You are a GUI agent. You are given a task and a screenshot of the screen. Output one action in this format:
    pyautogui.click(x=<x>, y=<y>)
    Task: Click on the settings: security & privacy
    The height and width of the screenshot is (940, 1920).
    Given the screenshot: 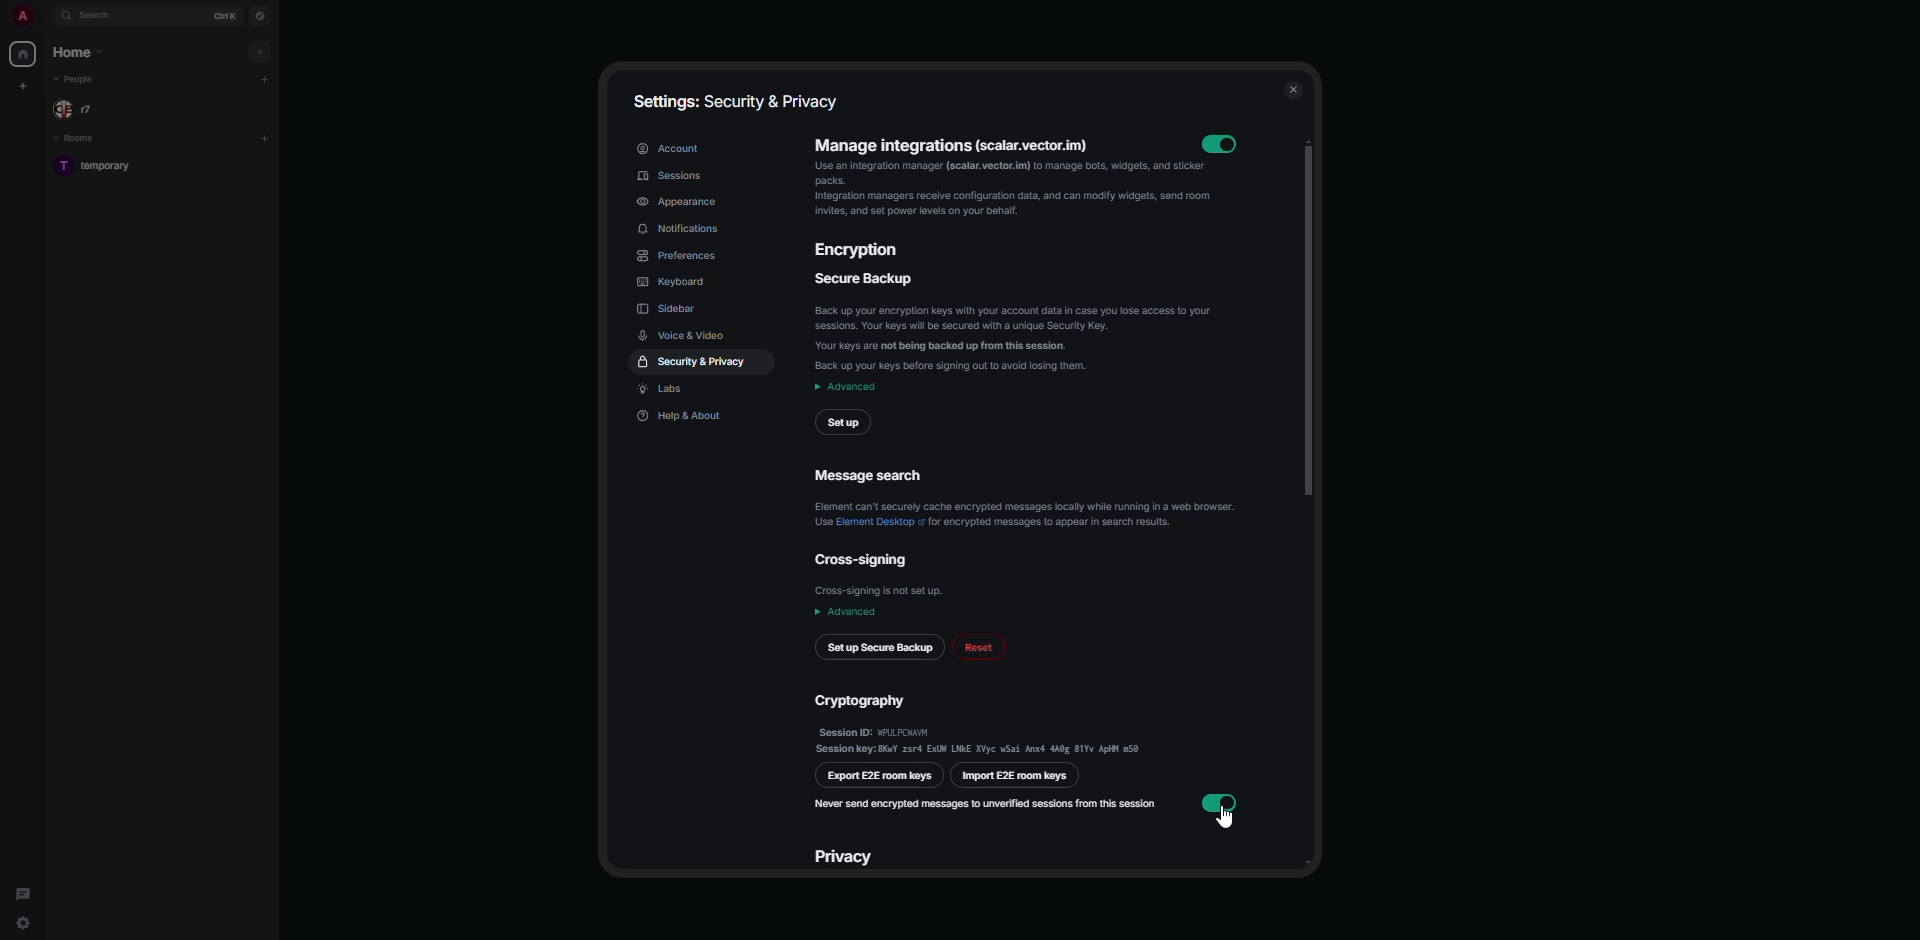 What is the action you would take?
    pyautogui.click(x=741, y=106)
    